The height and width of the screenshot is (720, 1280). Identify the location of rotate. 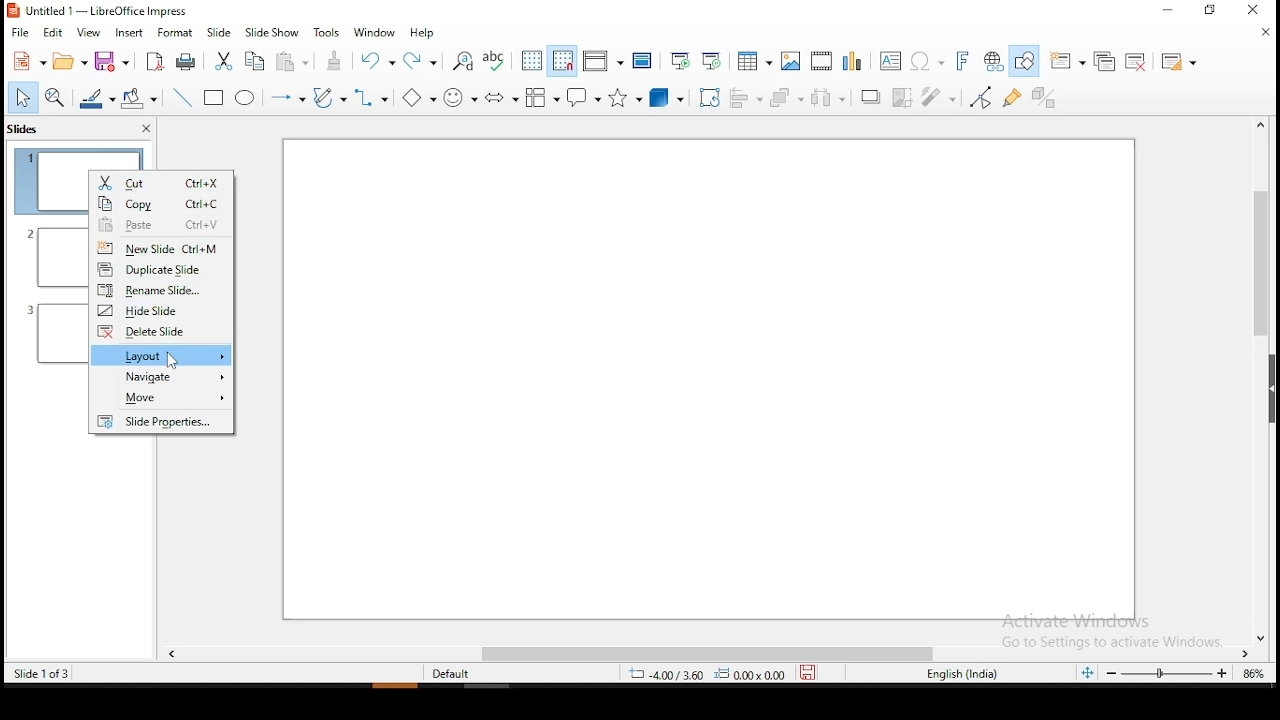
(709, 98).